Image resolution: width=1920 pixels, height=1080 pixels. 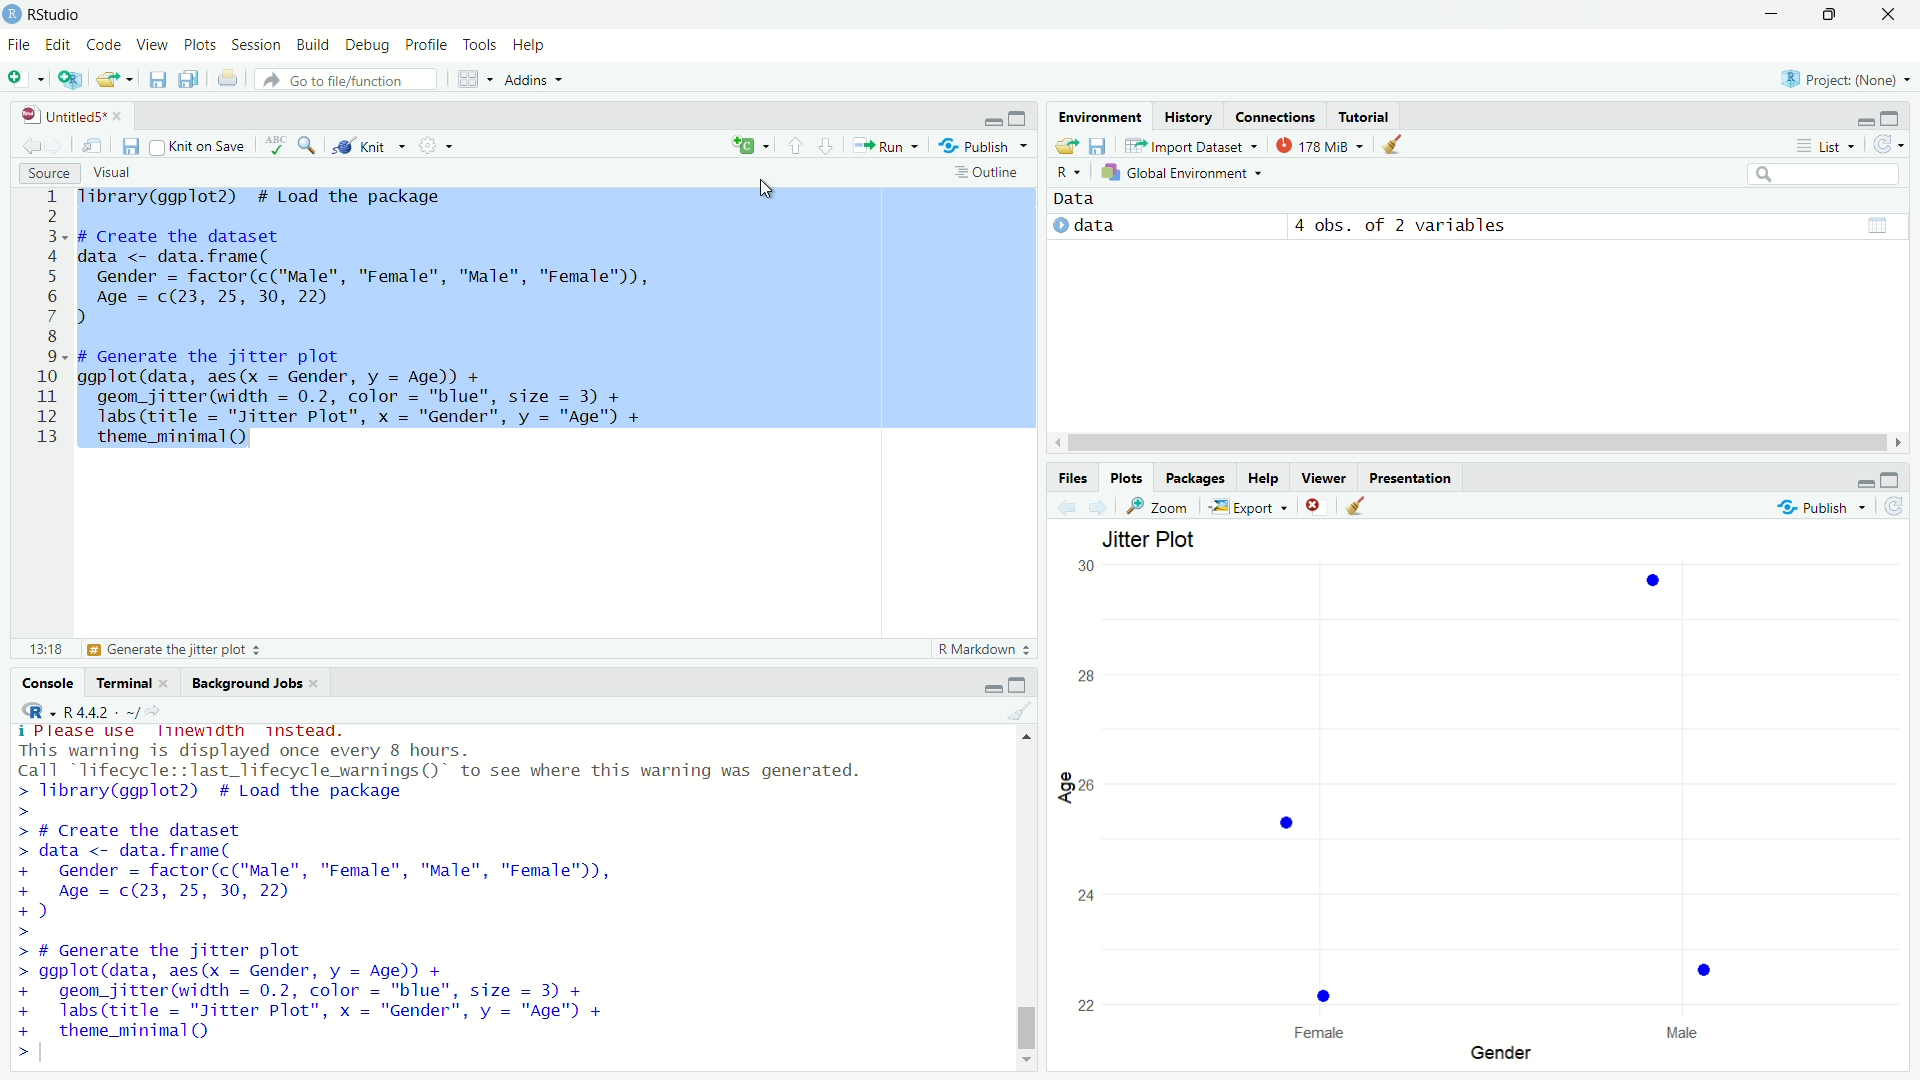 What do you see at coordinates (538, 42) in the screenshot?
I see `help` at bounding box center [538, 42].